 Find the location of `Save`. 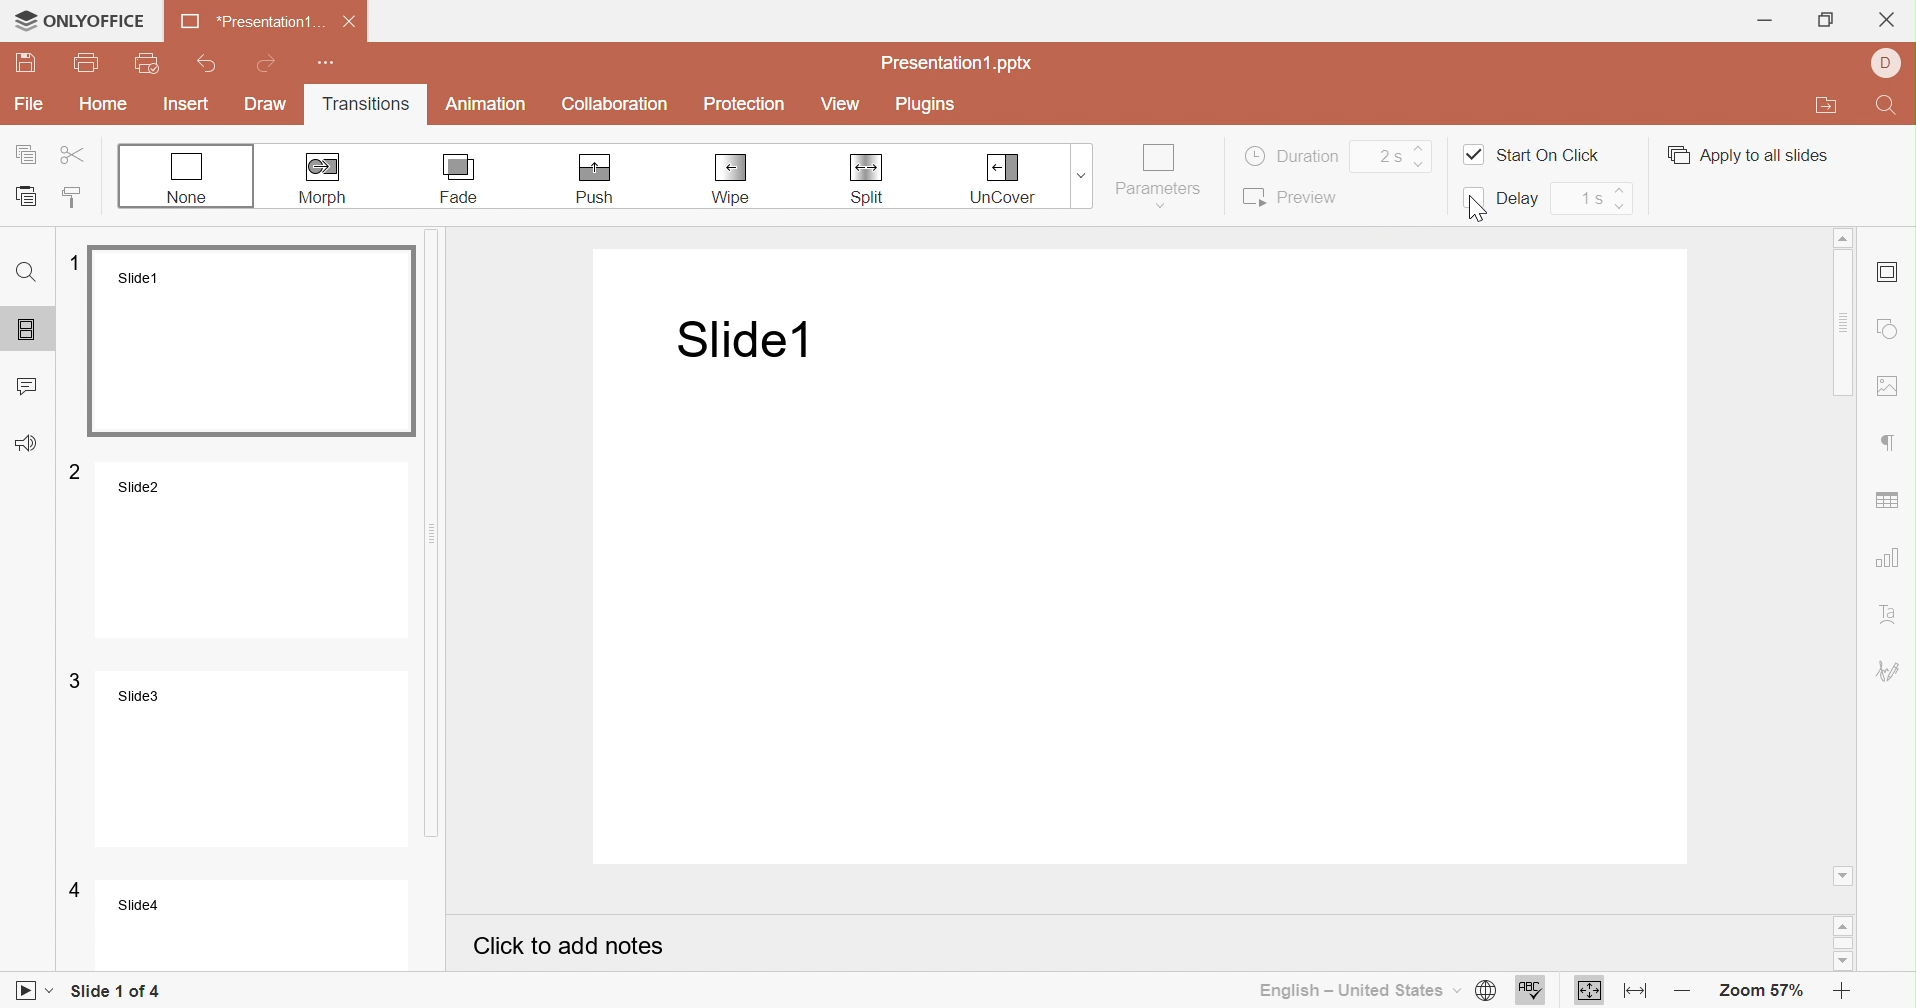

Save is located at coordinates (24, 65).